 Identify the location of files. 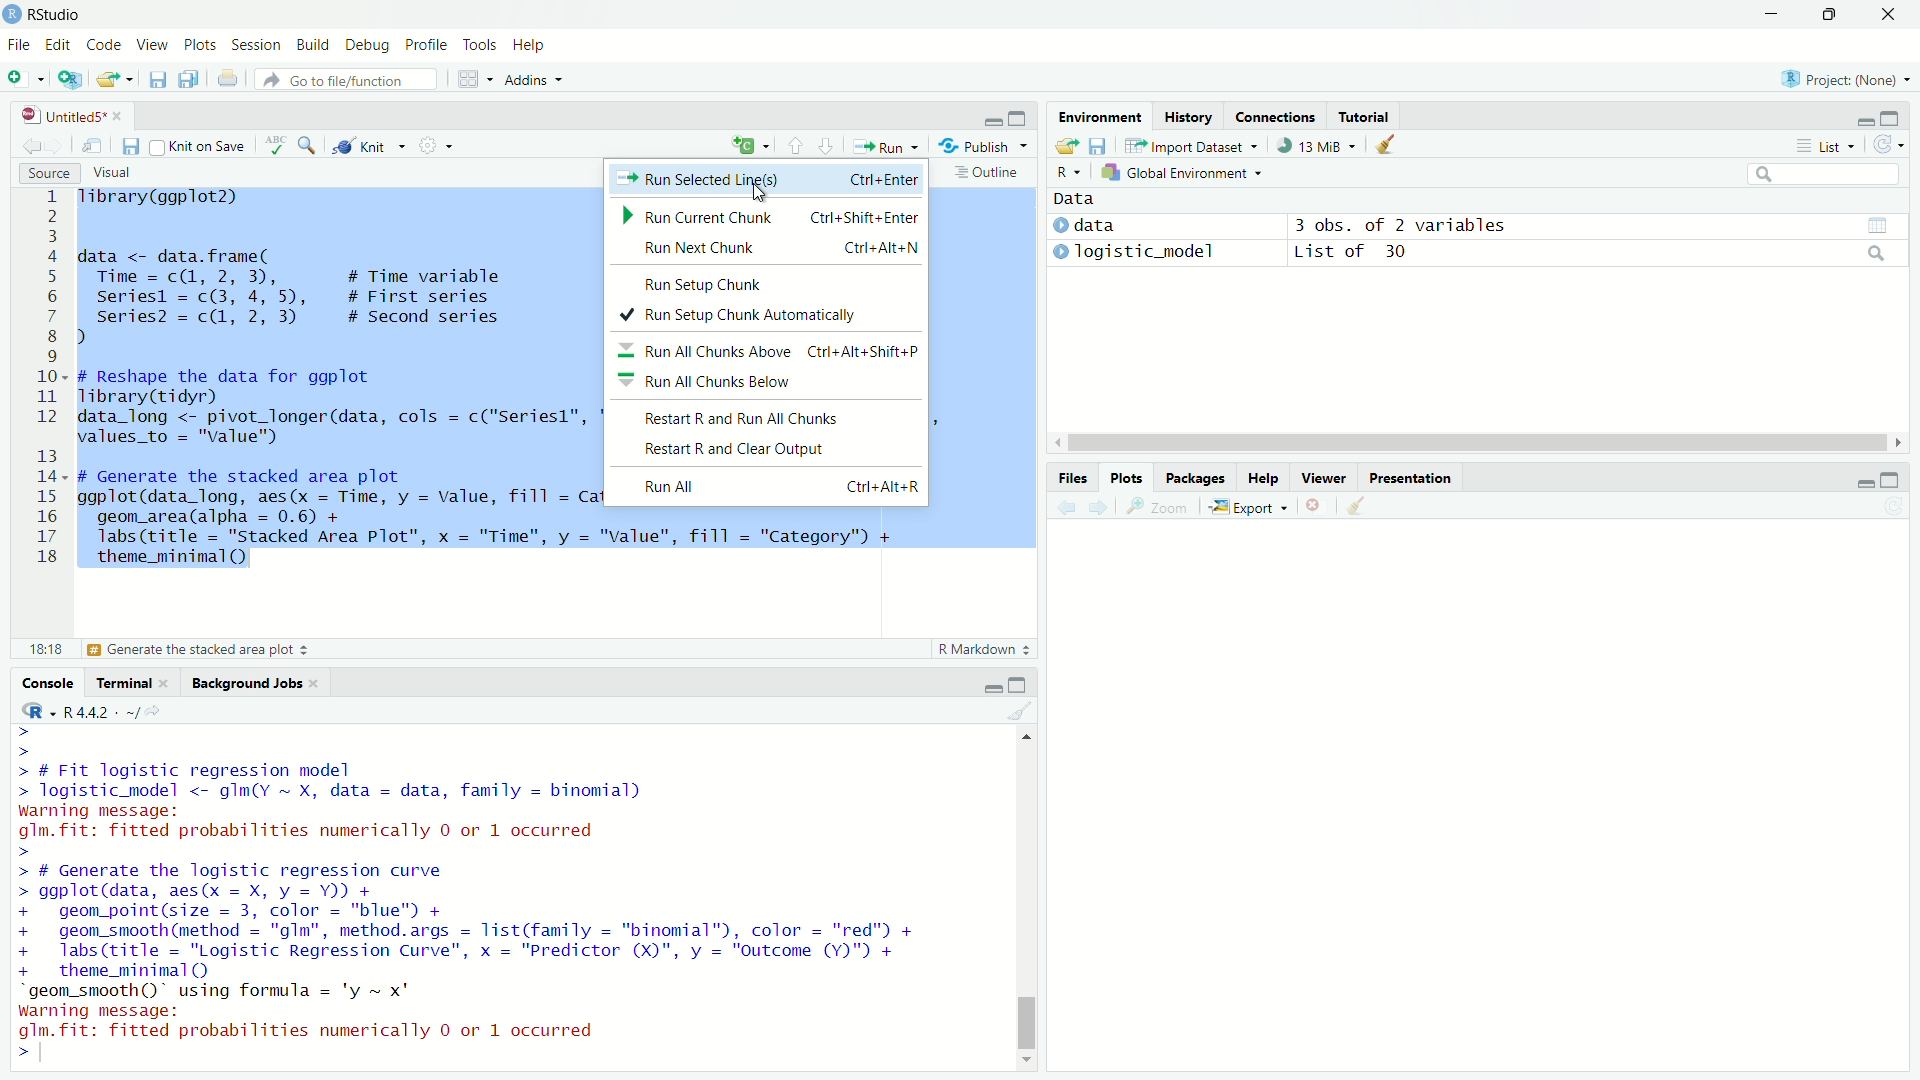
(1100, 147).